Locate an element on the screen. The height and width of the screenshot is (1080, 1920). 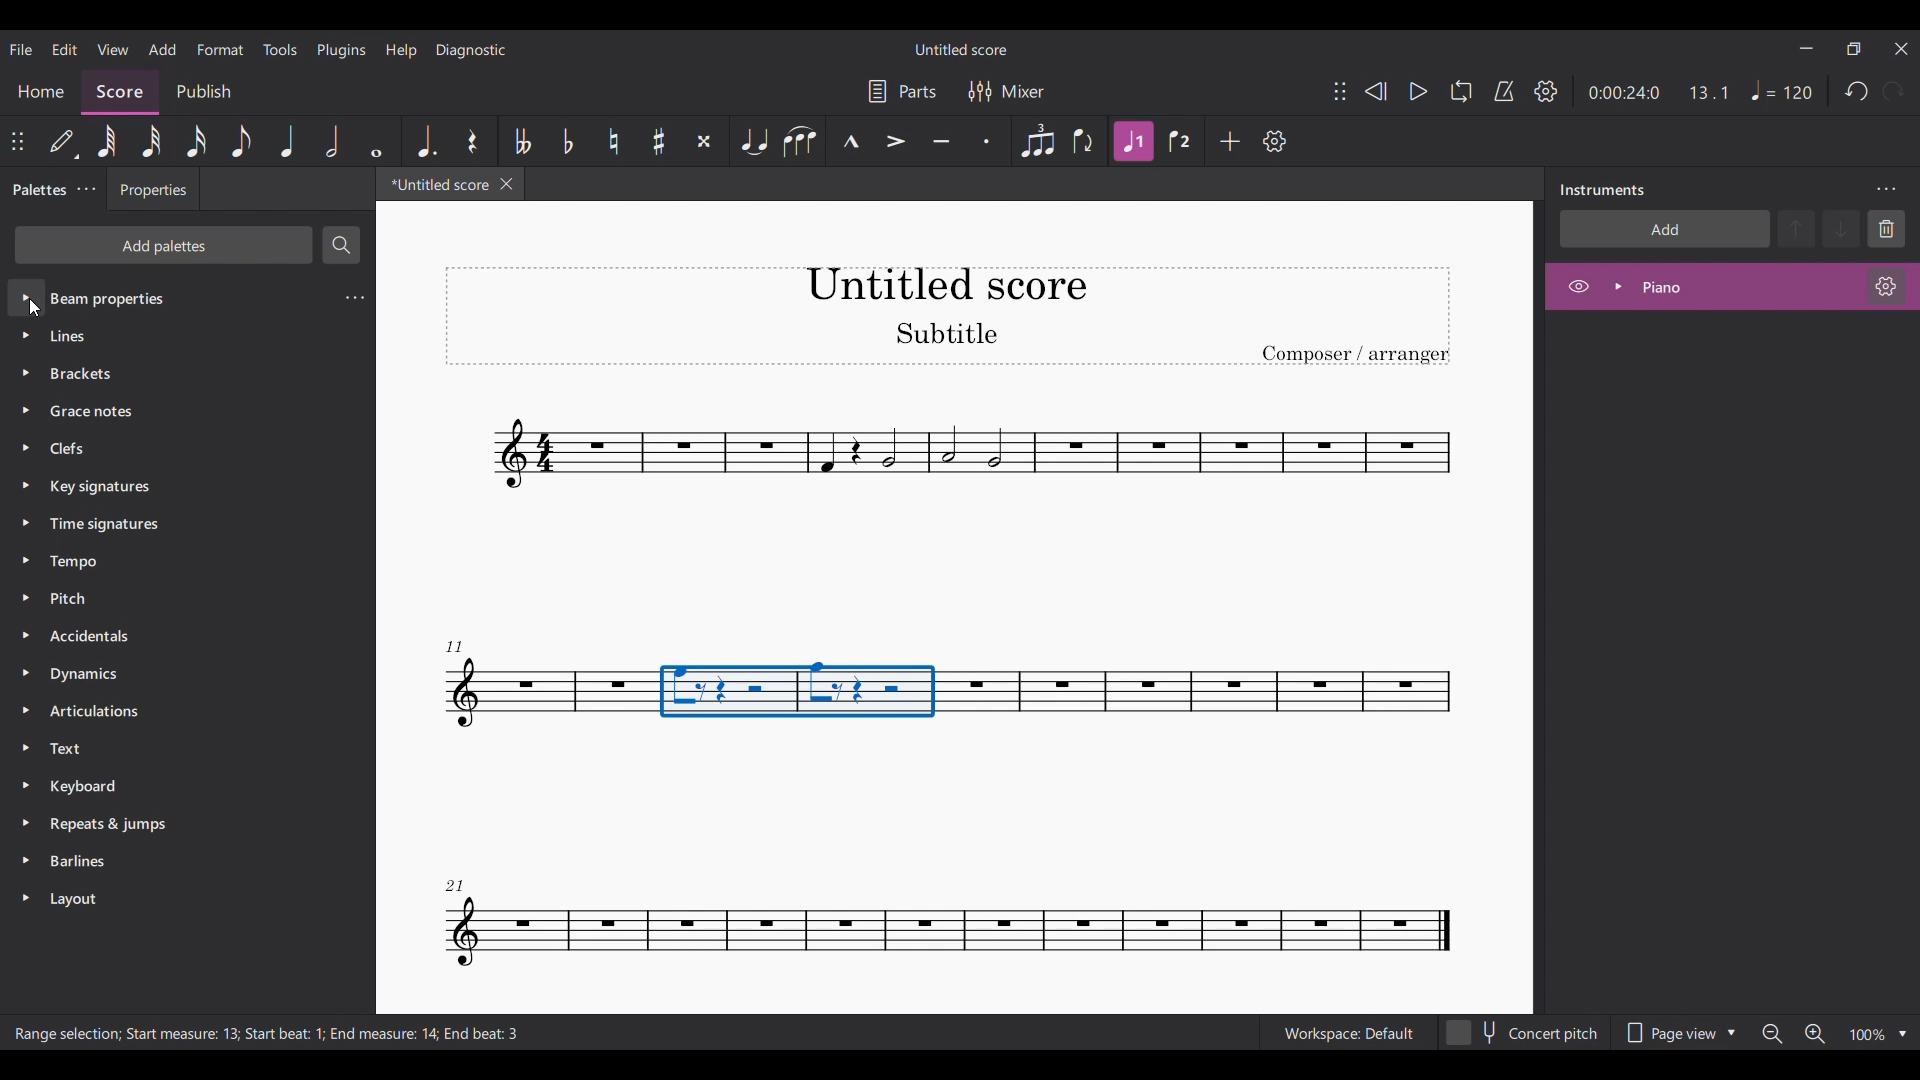
File menu is located at coordinates (20, 49).